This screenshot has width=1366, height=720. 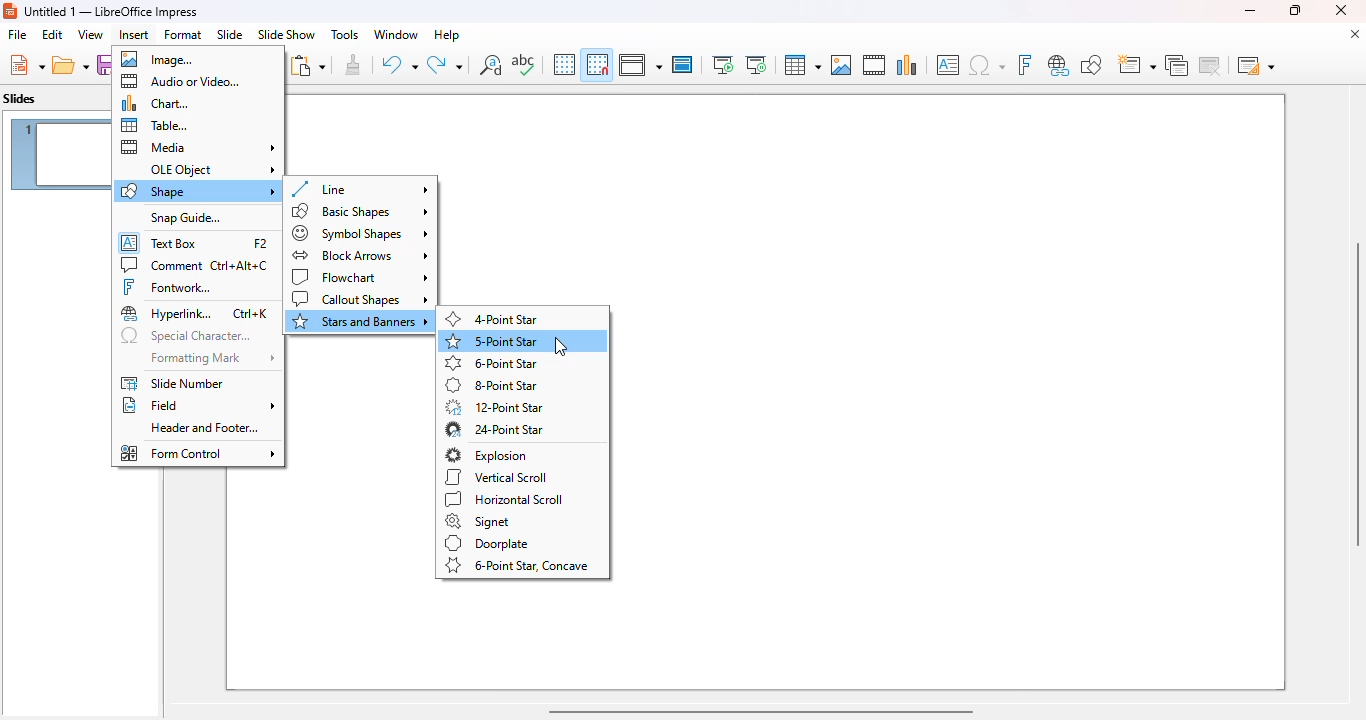 What do you see at coordinates (183, 34) in the screenshot?
I see `format` at bounding box center [183, 34].